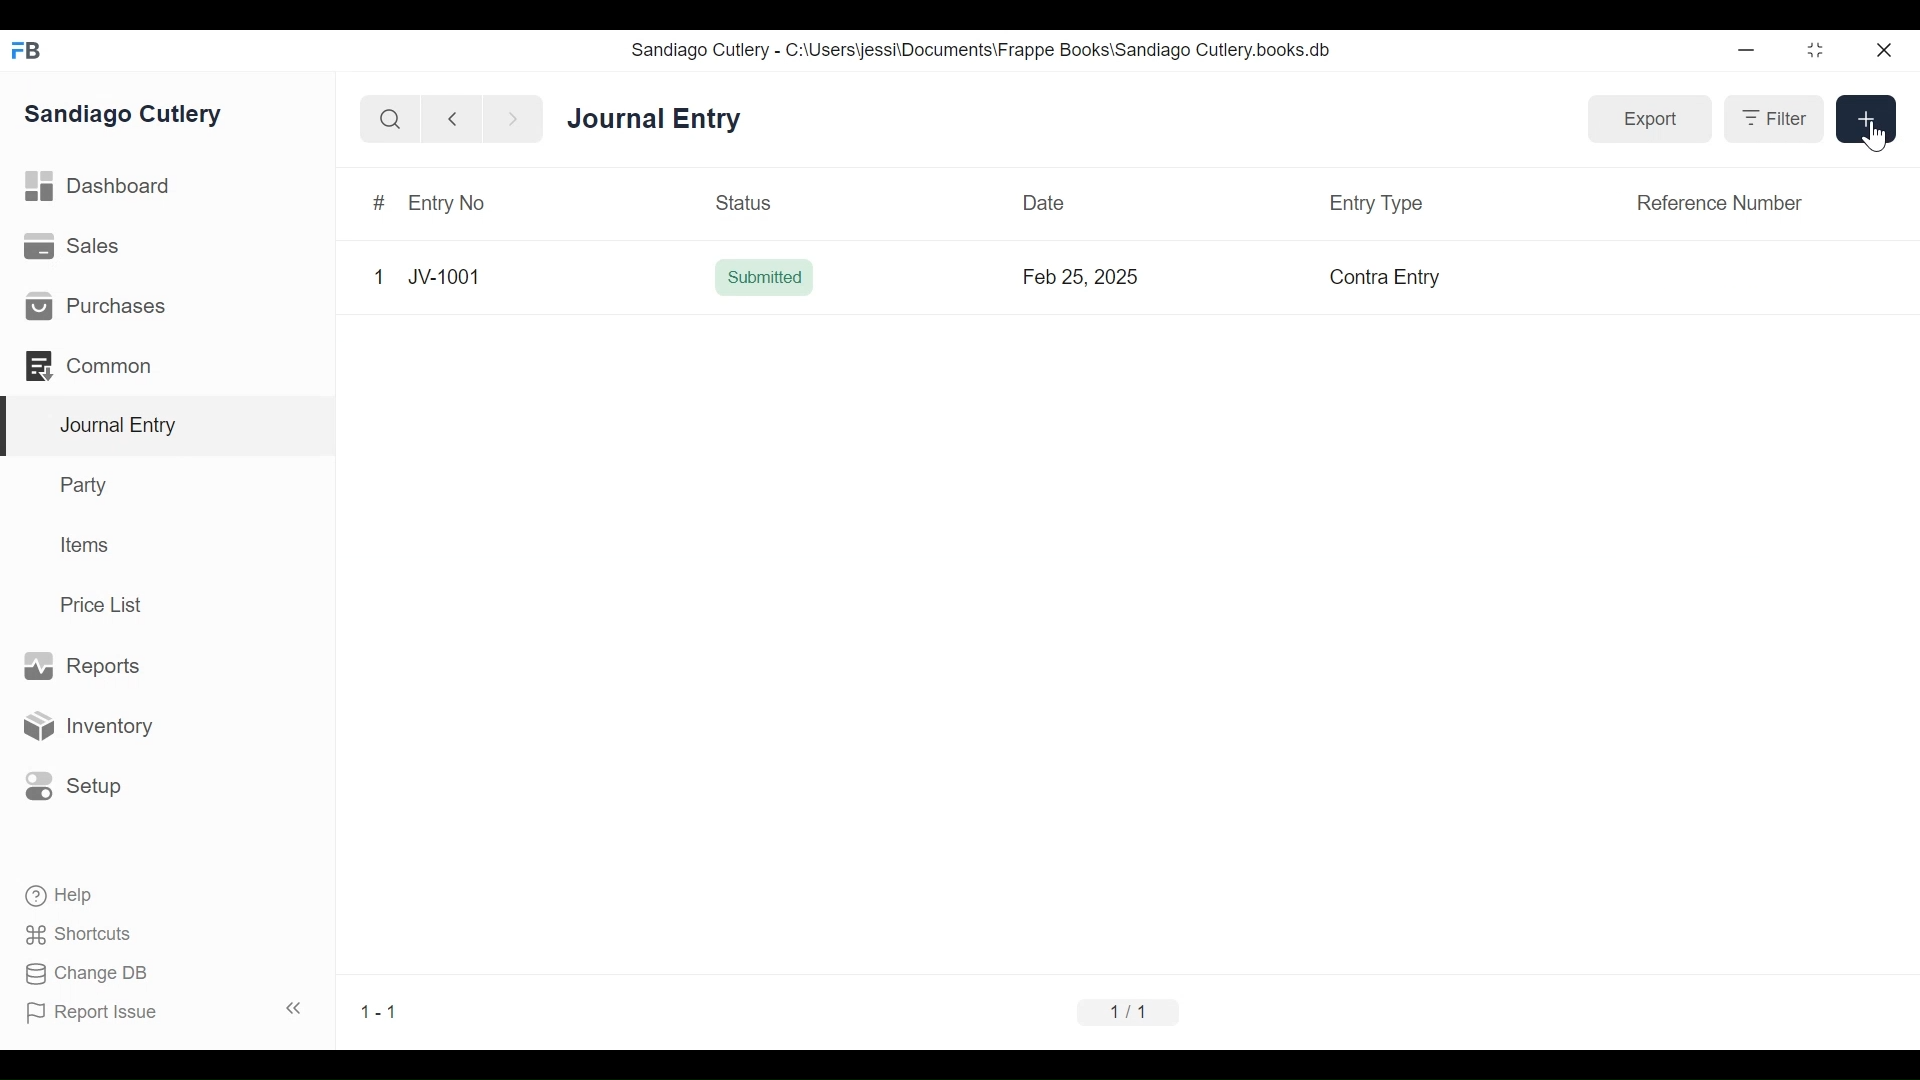  I want to click on Minimize, so click(1749, 51).